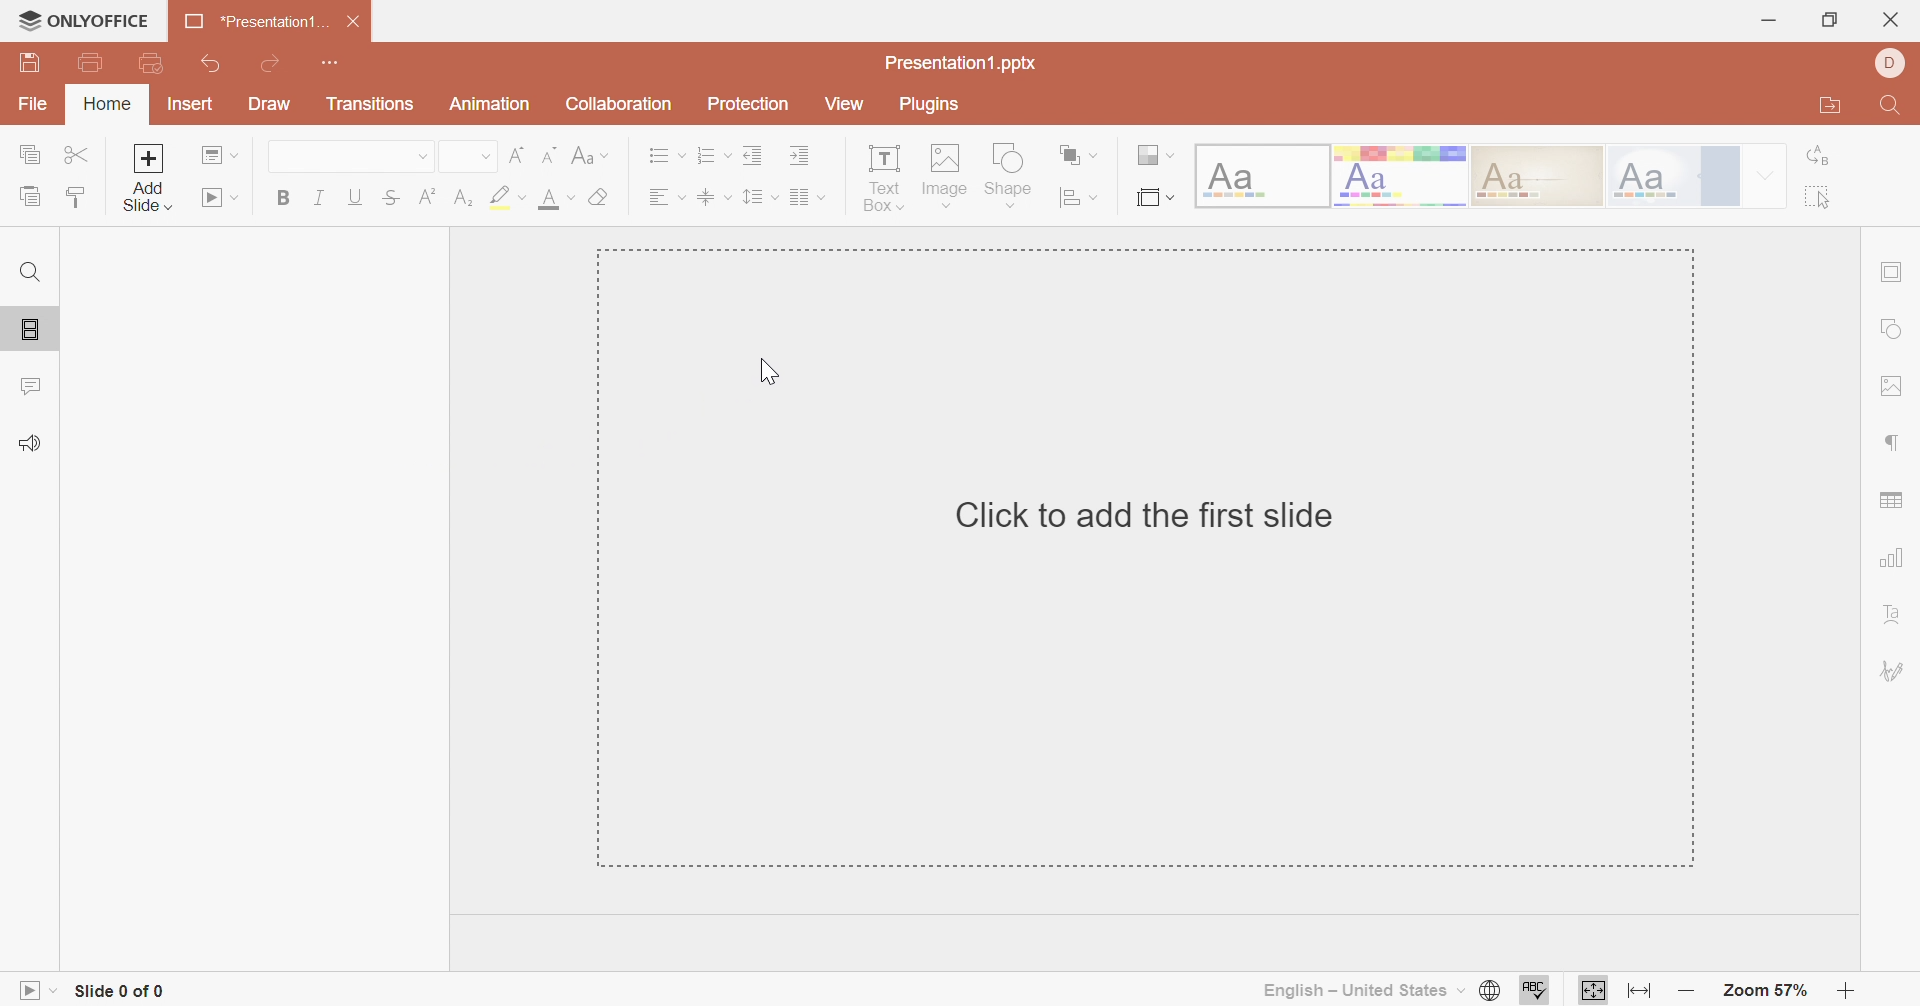  What do you see at coordinates (23, 990) in the screenshot?
I see `Slideshow` at bounding box center [23, 990].